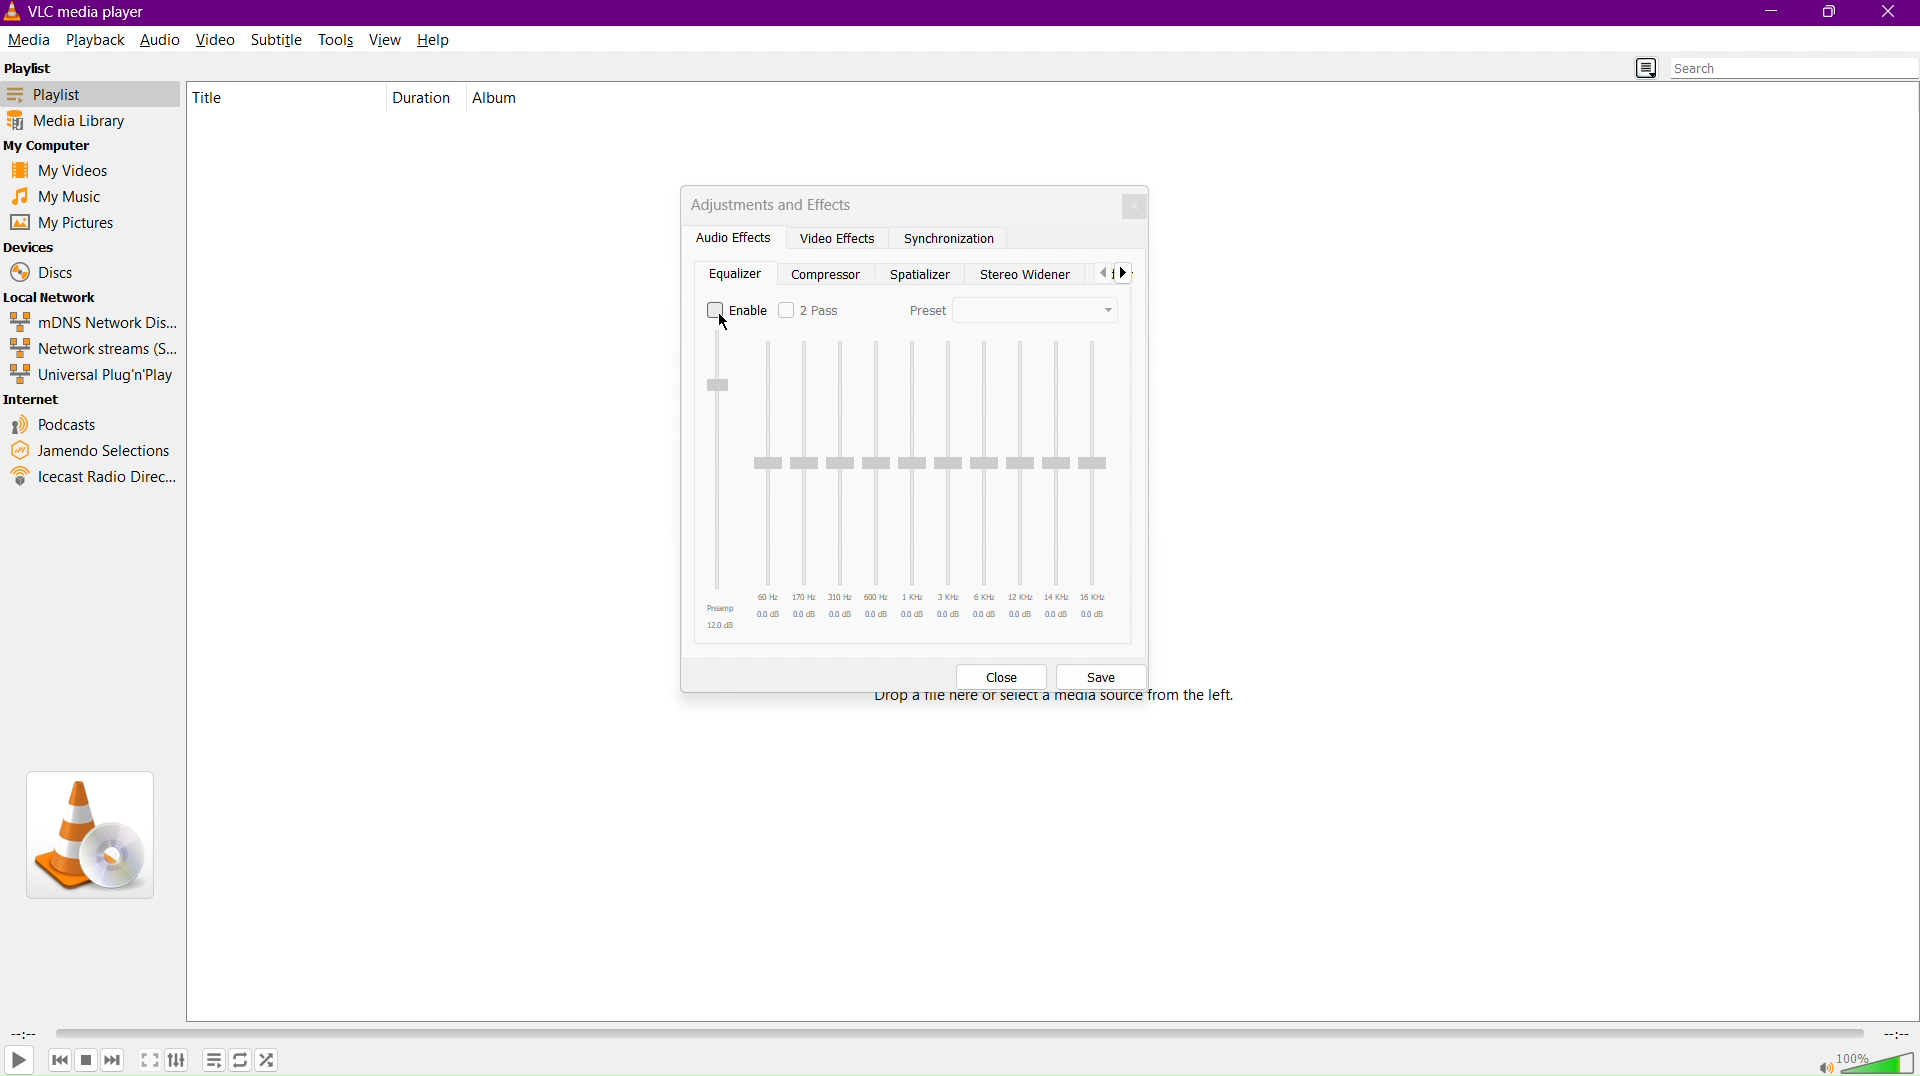 The width and height of the screenshot is (1920, 1076). Describe the element at coordinates (1033, 310) in the screenshot. I see `Preset` at that location.